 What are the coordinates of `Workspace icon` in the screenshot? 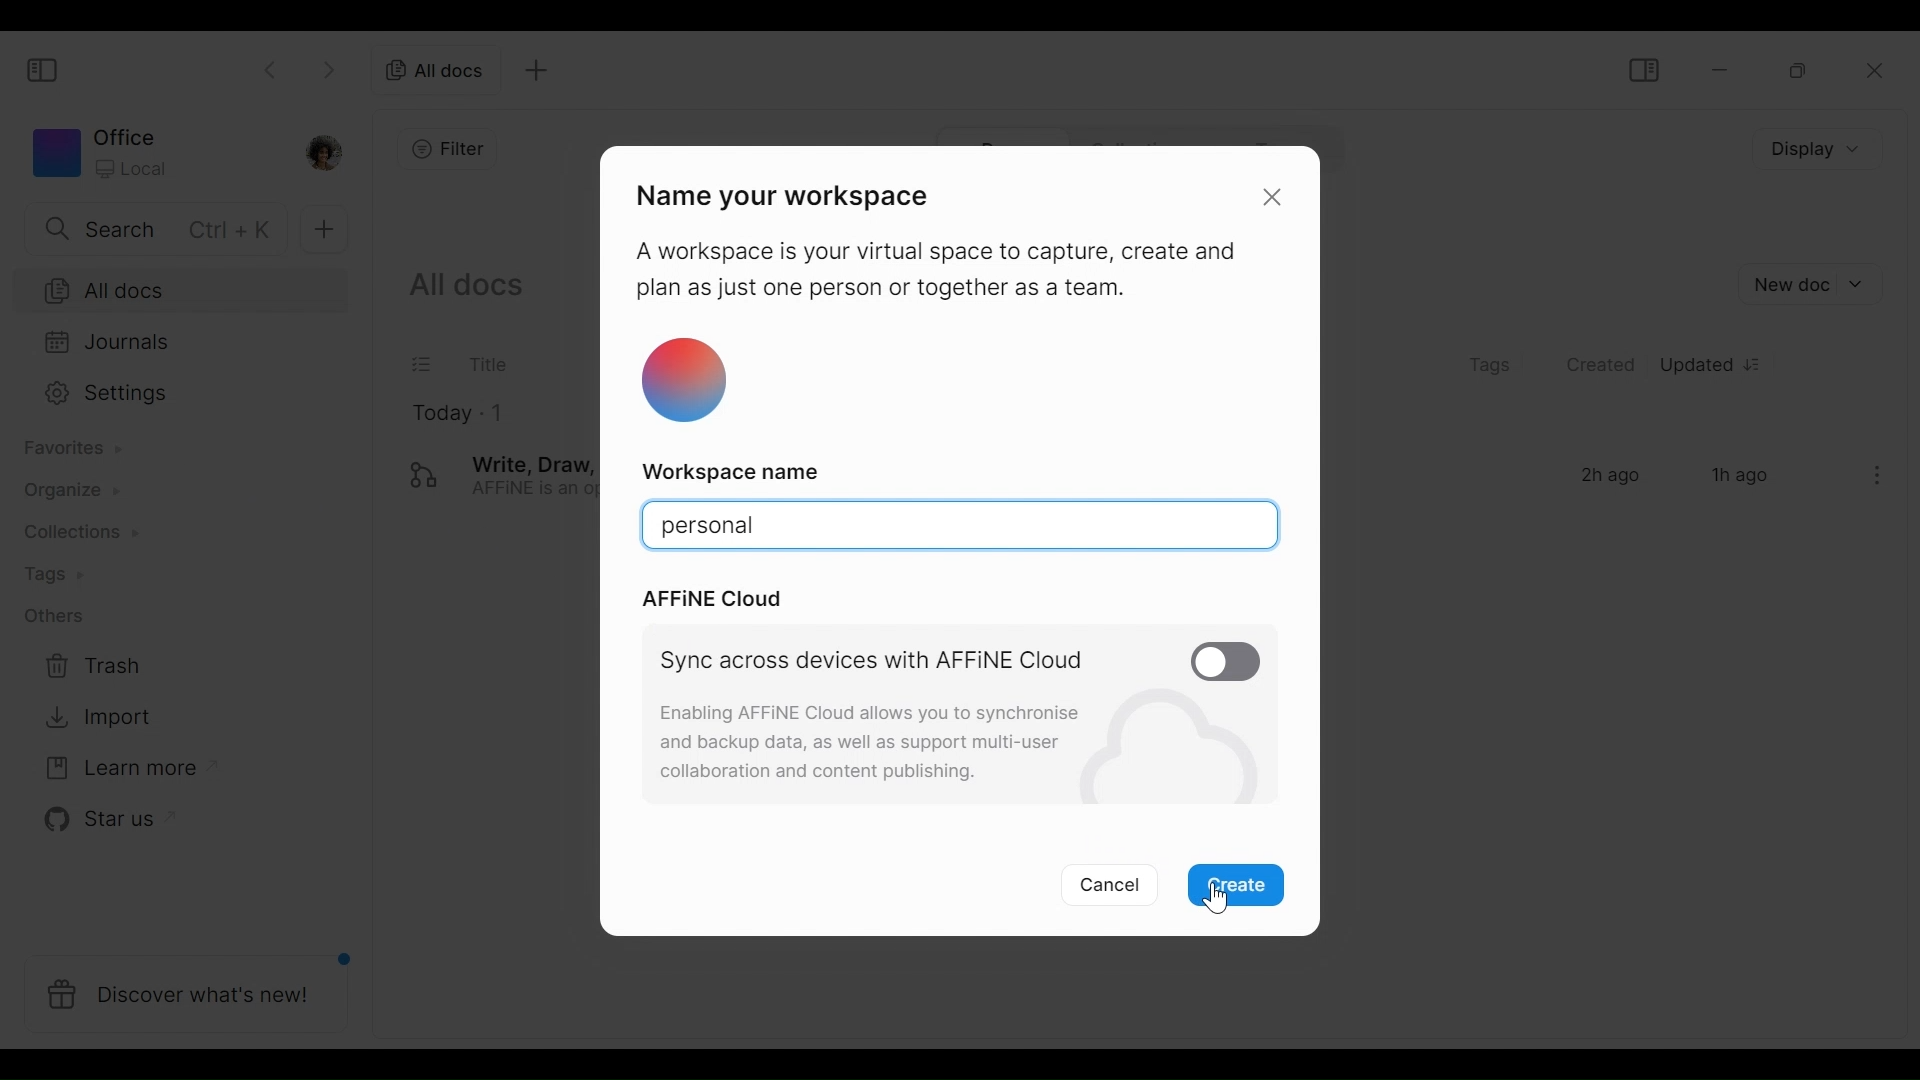 It's located at (155, 156).